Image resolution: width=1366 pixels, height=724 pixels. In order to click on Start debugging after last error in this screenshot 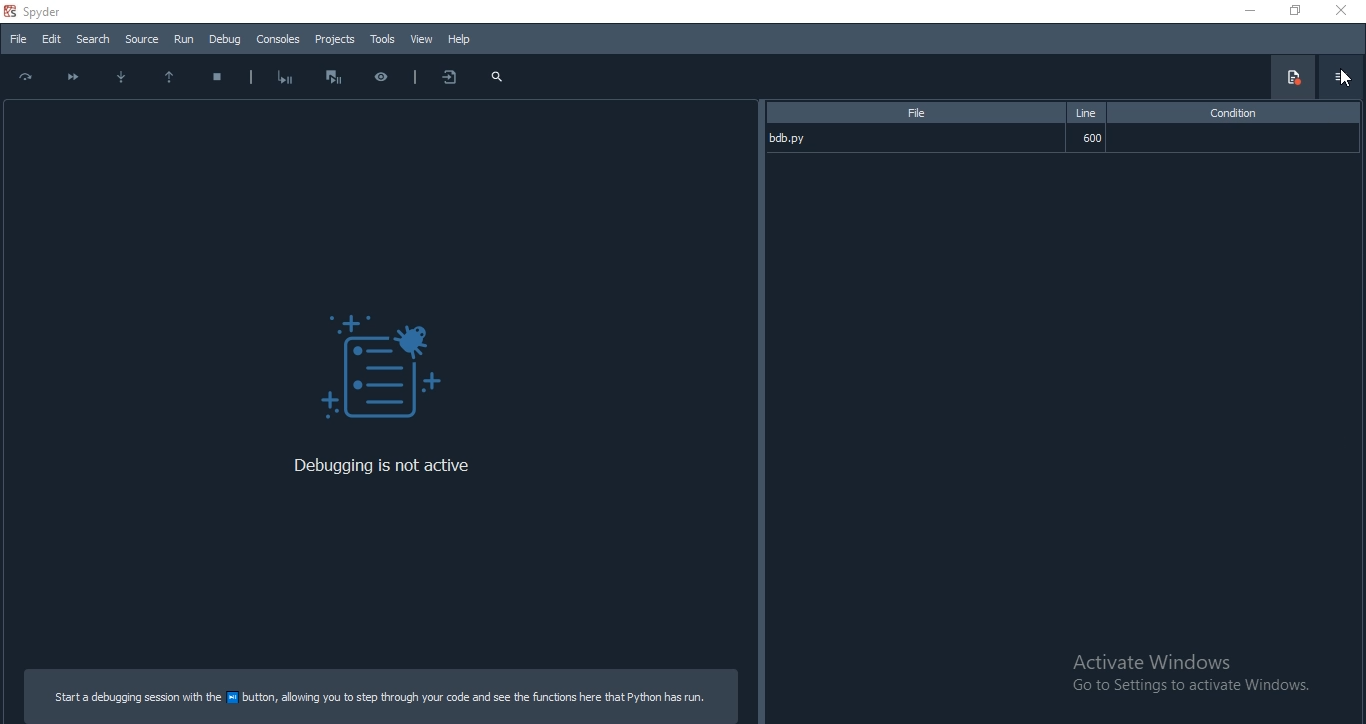, I will do `click(285, 78)`.